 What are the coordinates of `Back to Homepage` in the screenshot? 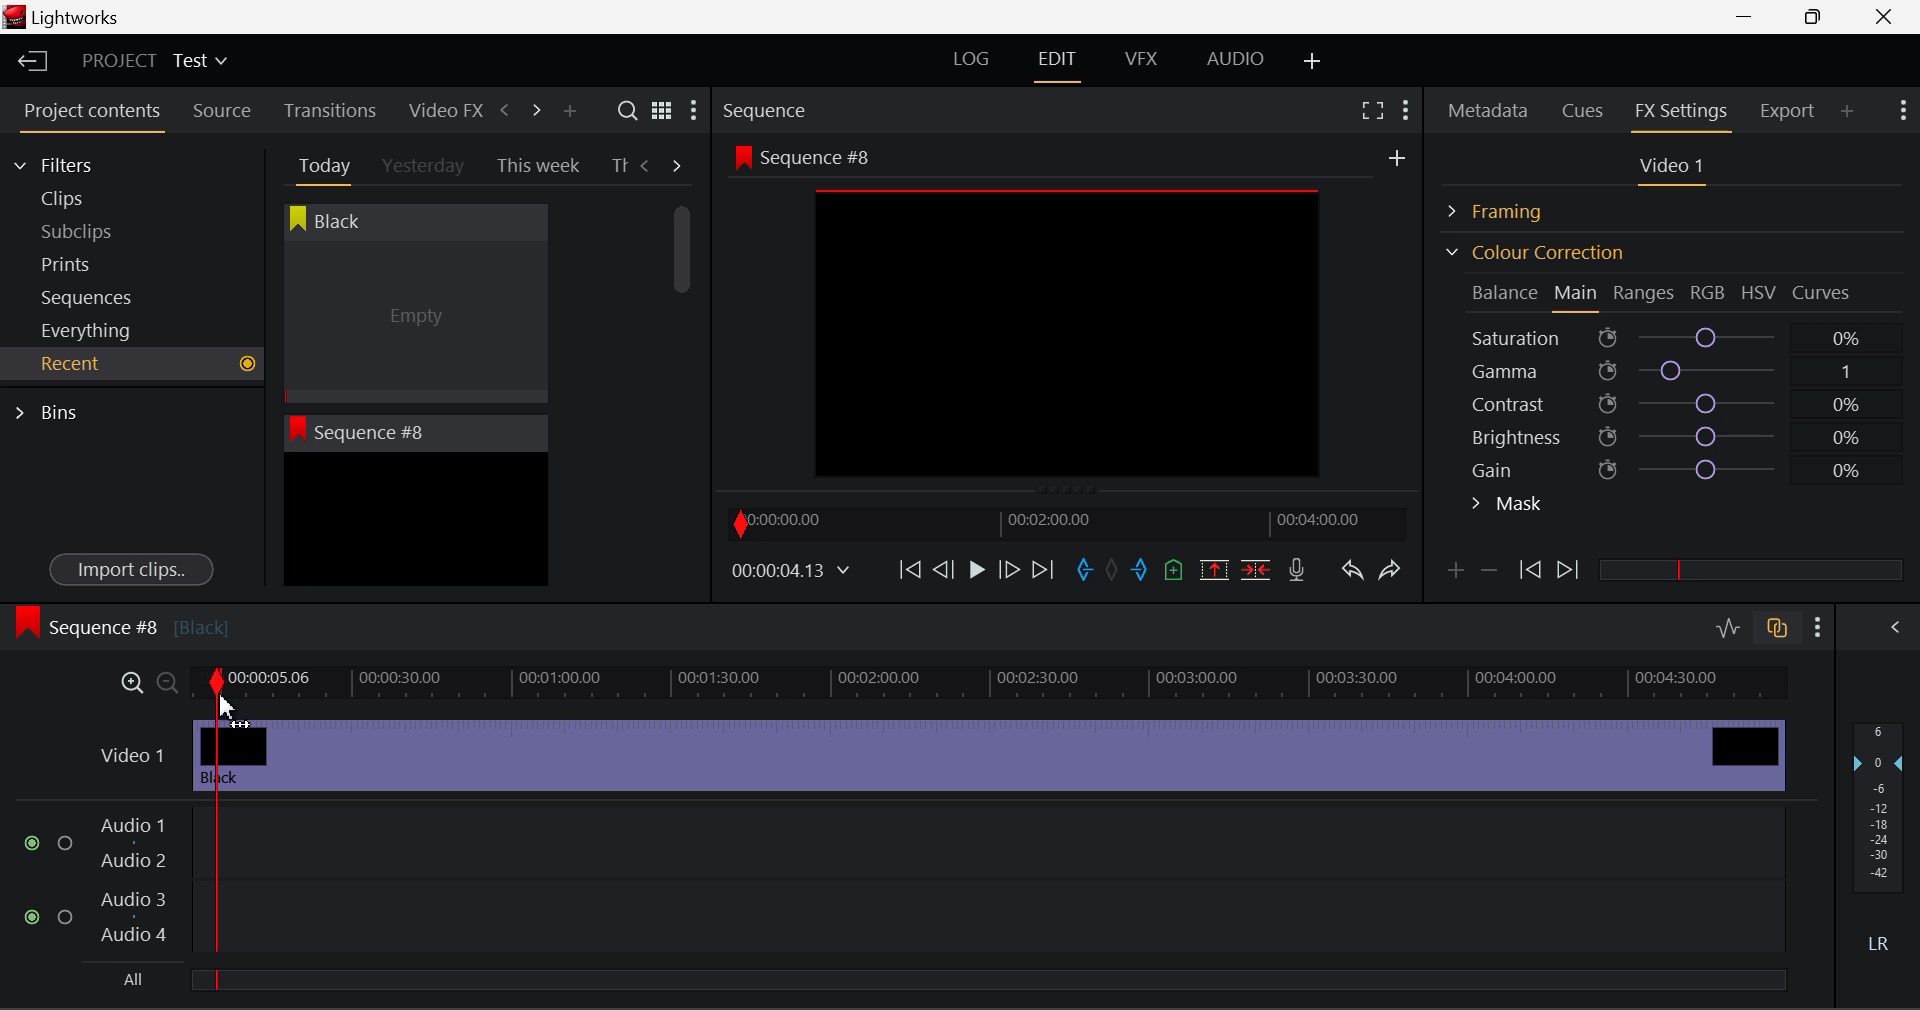 It's located at (26, 62).